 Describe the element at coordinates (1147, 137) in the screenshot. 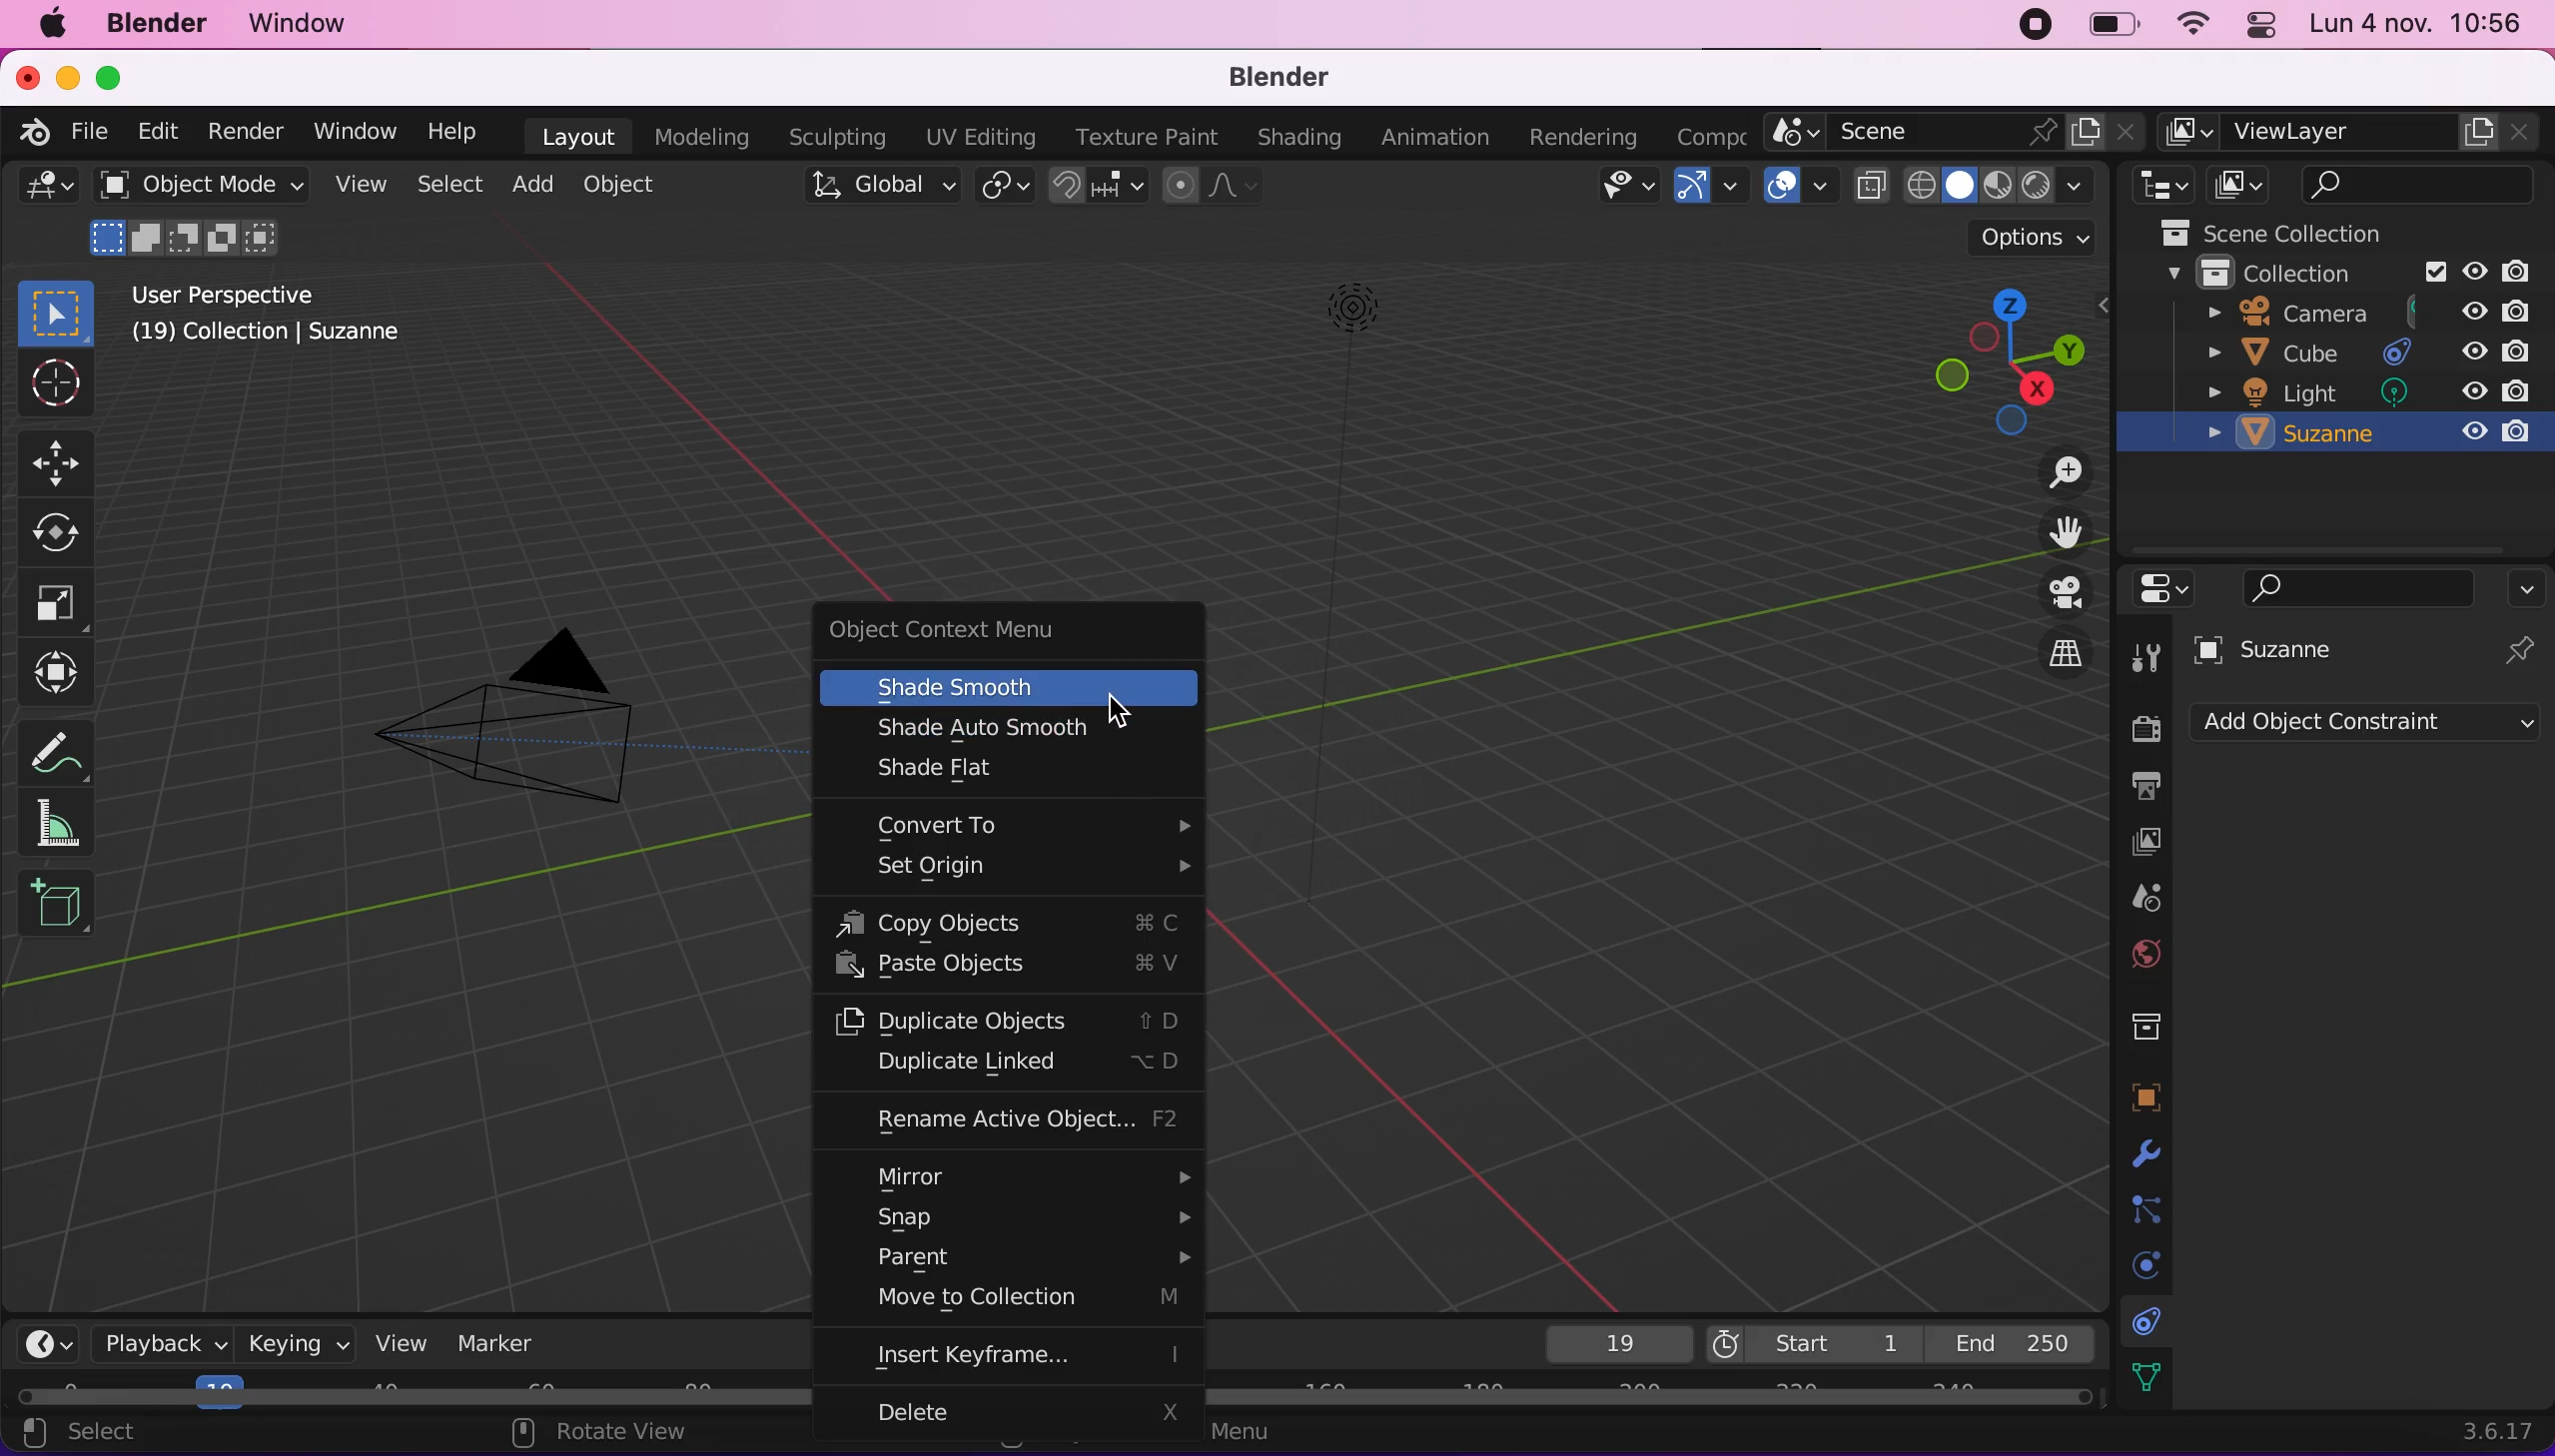

I see `texture paint` at that location.